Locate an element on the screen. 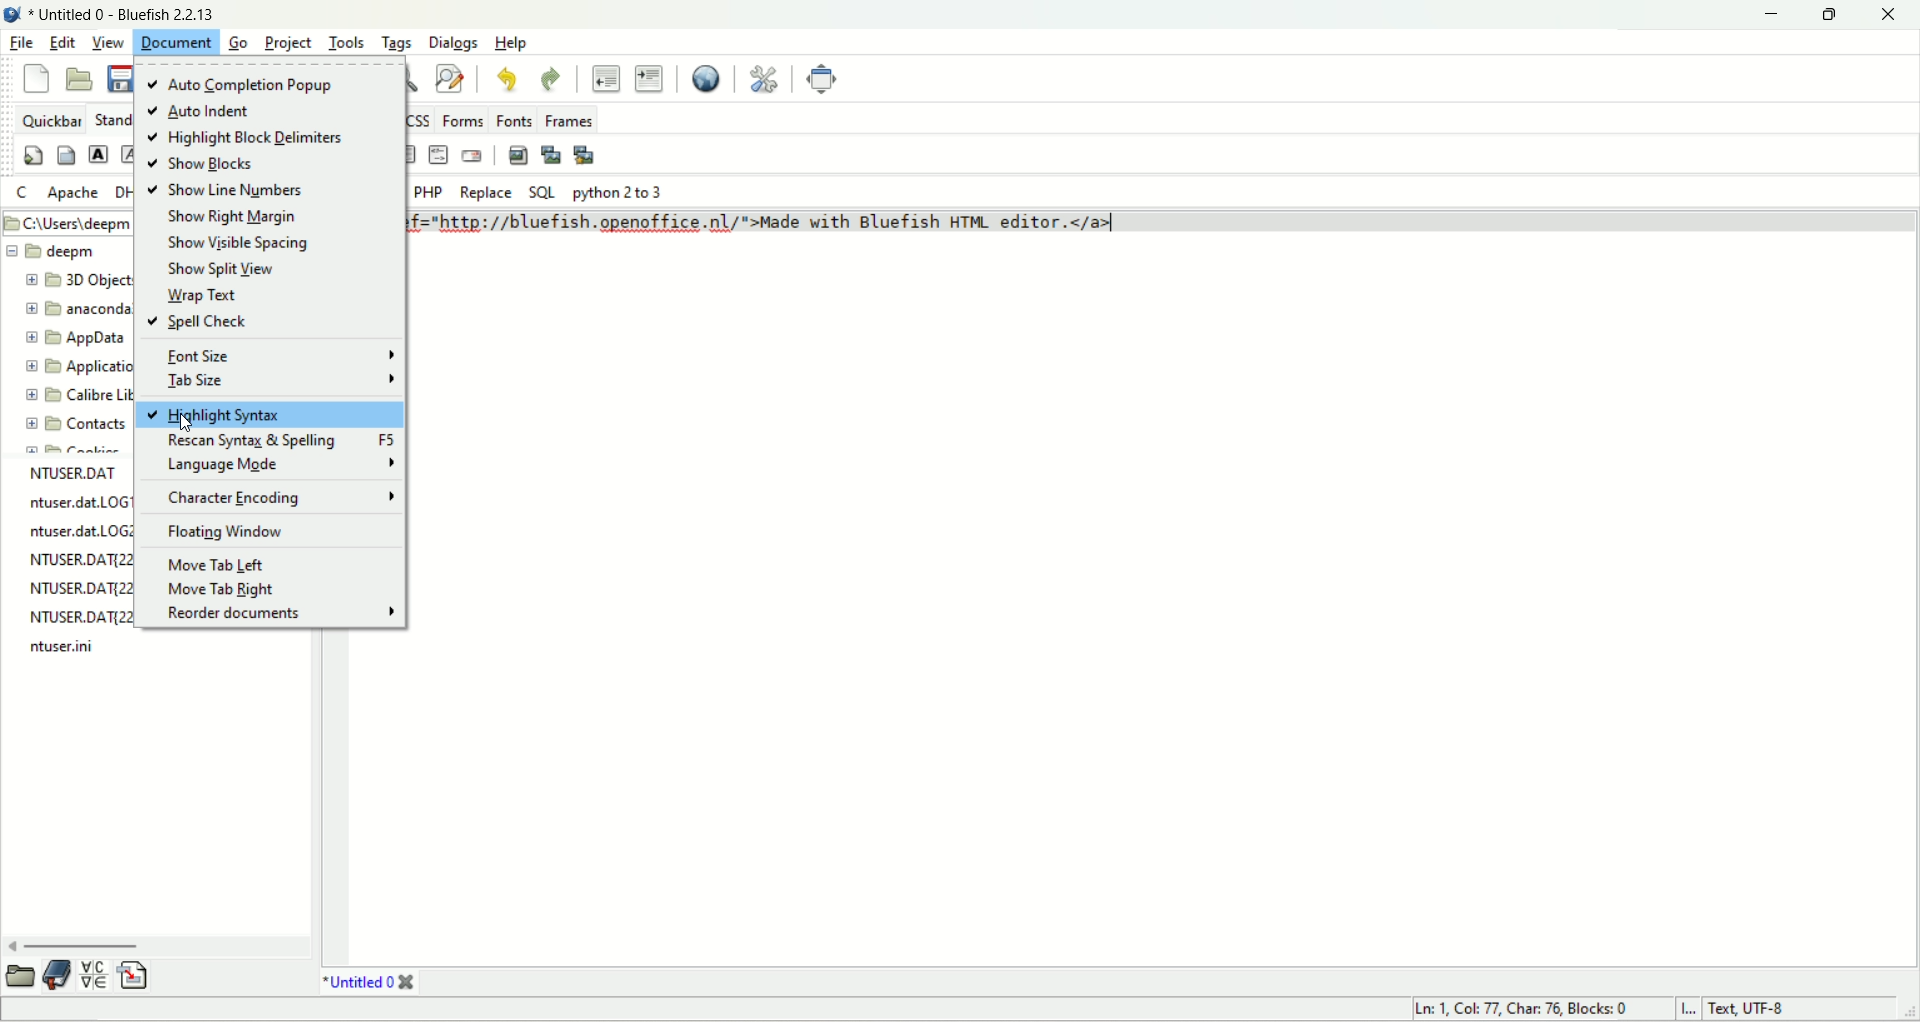  quickbar is located at coordinates (52, 120).